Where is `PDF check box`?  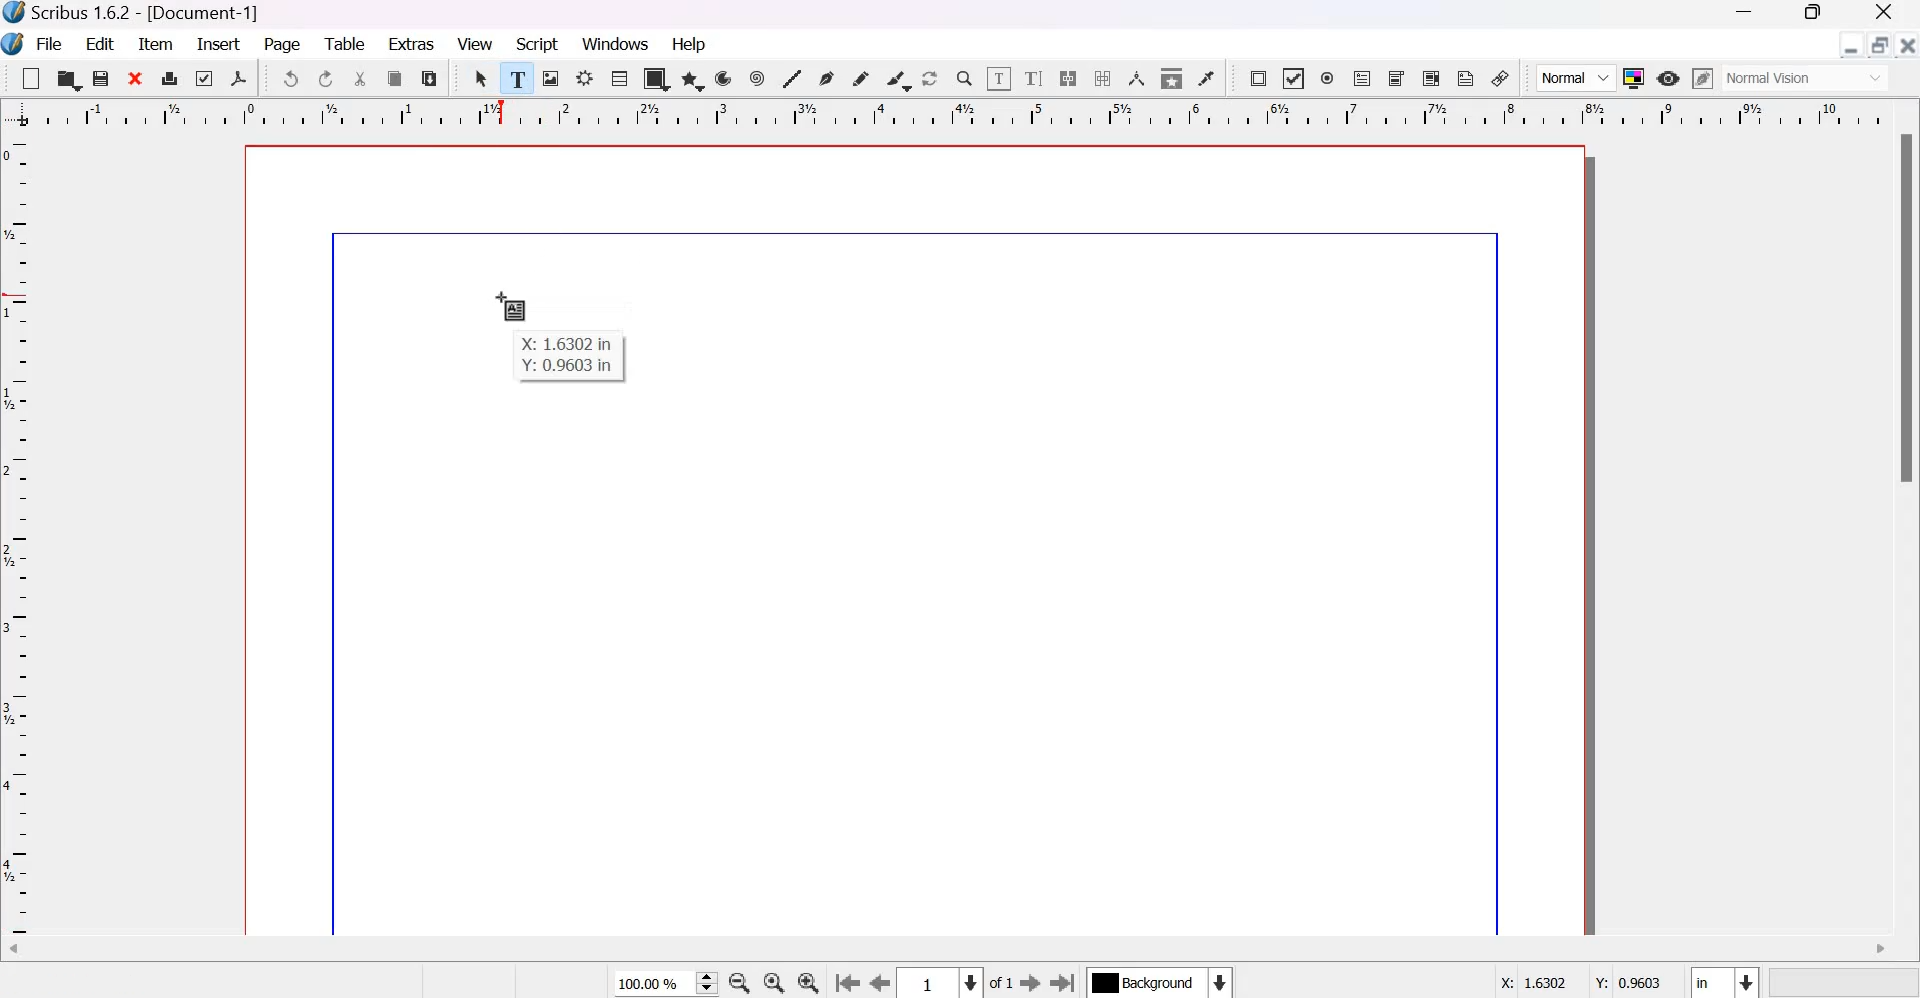 PDF check box is located at coordinates (1292, 79).